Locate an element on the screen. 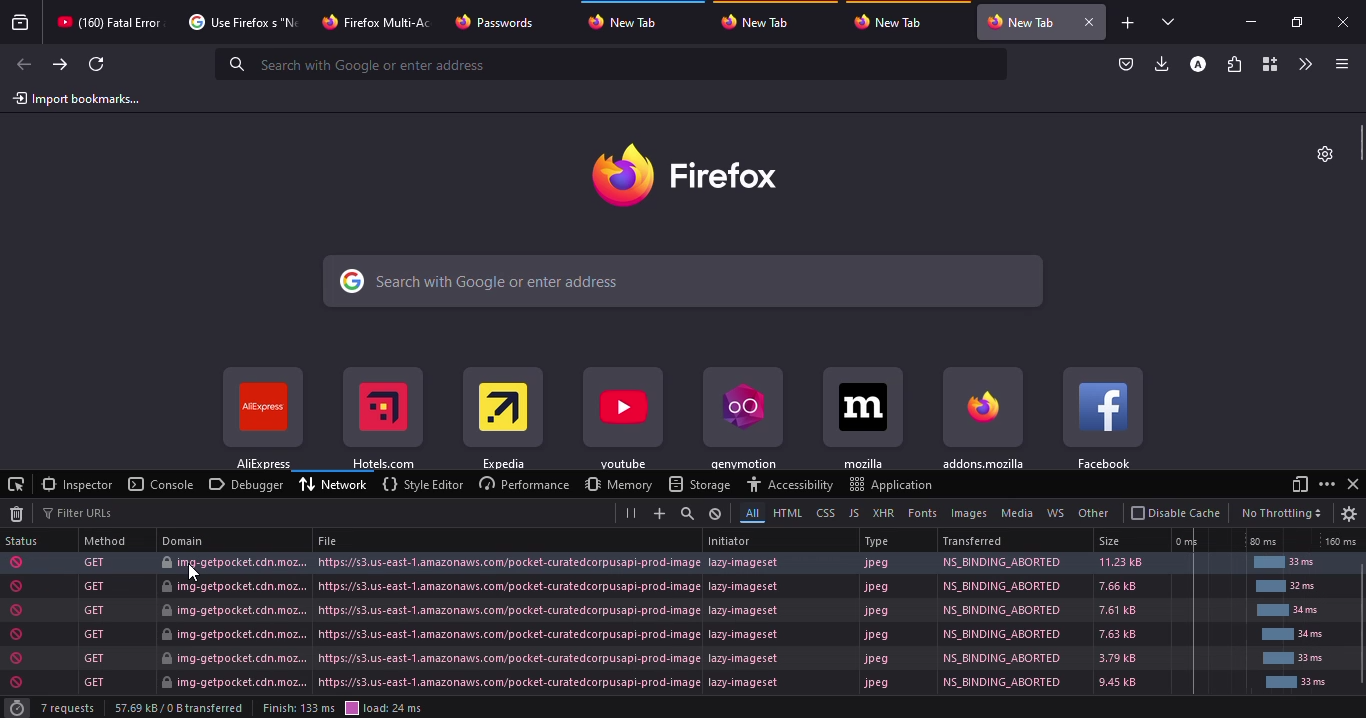 The height and width of the screenshot is (718, 1366). status is located at coordinates (668, 562).